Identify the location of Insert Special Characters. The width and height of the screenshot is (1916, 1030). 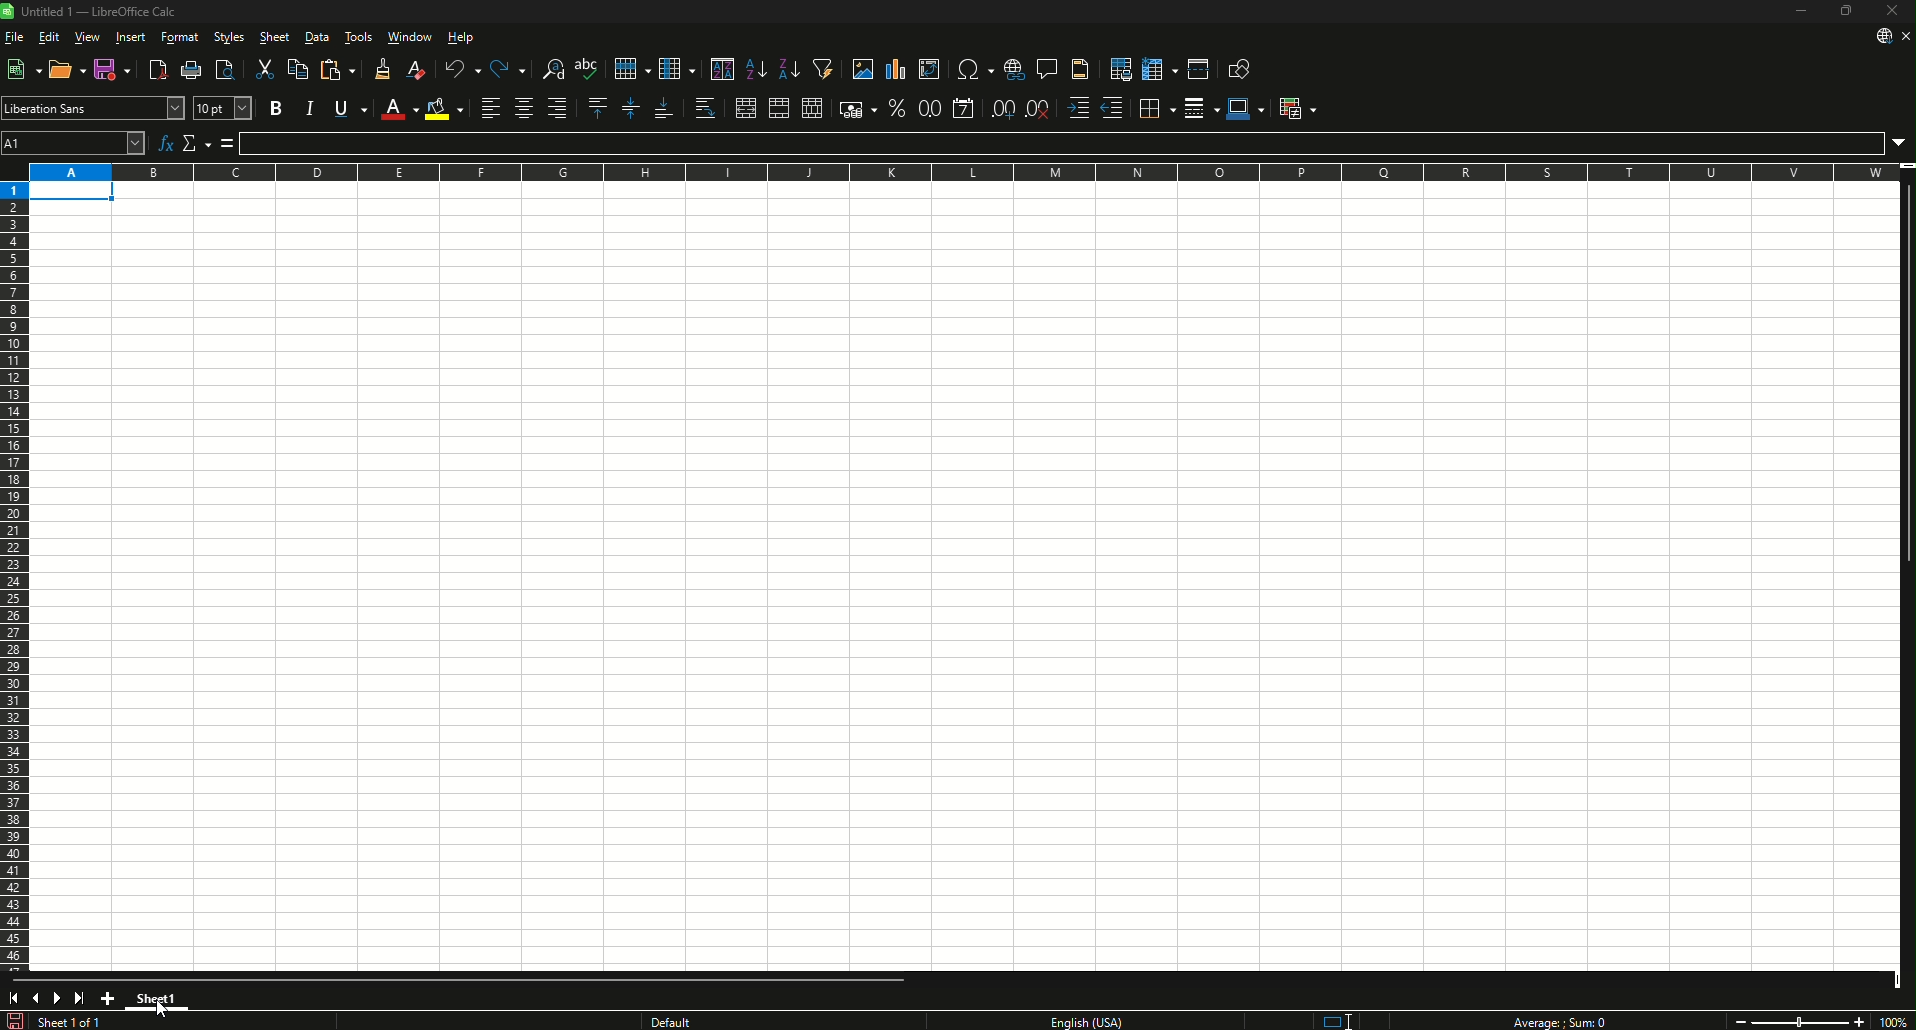
(974, 69).